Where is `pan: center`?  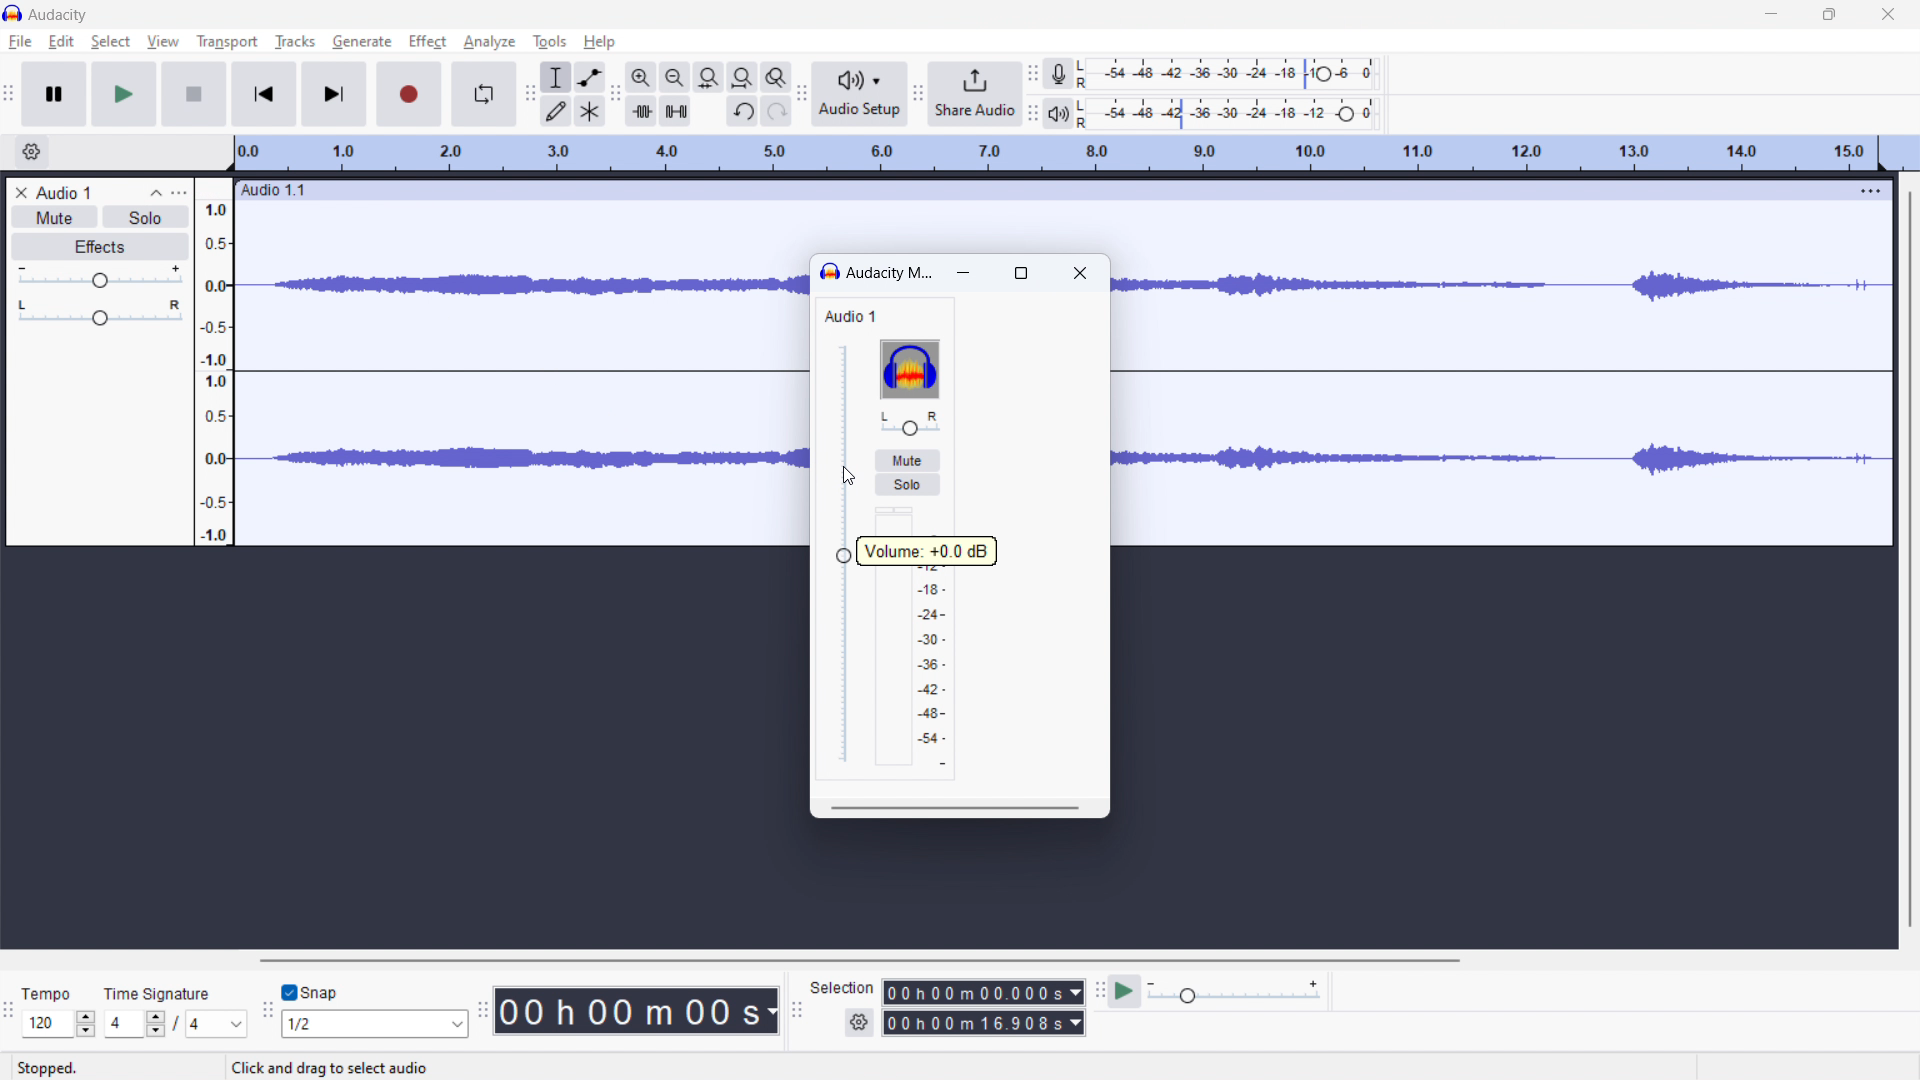 pan: center is located at coordinates (101, 313).